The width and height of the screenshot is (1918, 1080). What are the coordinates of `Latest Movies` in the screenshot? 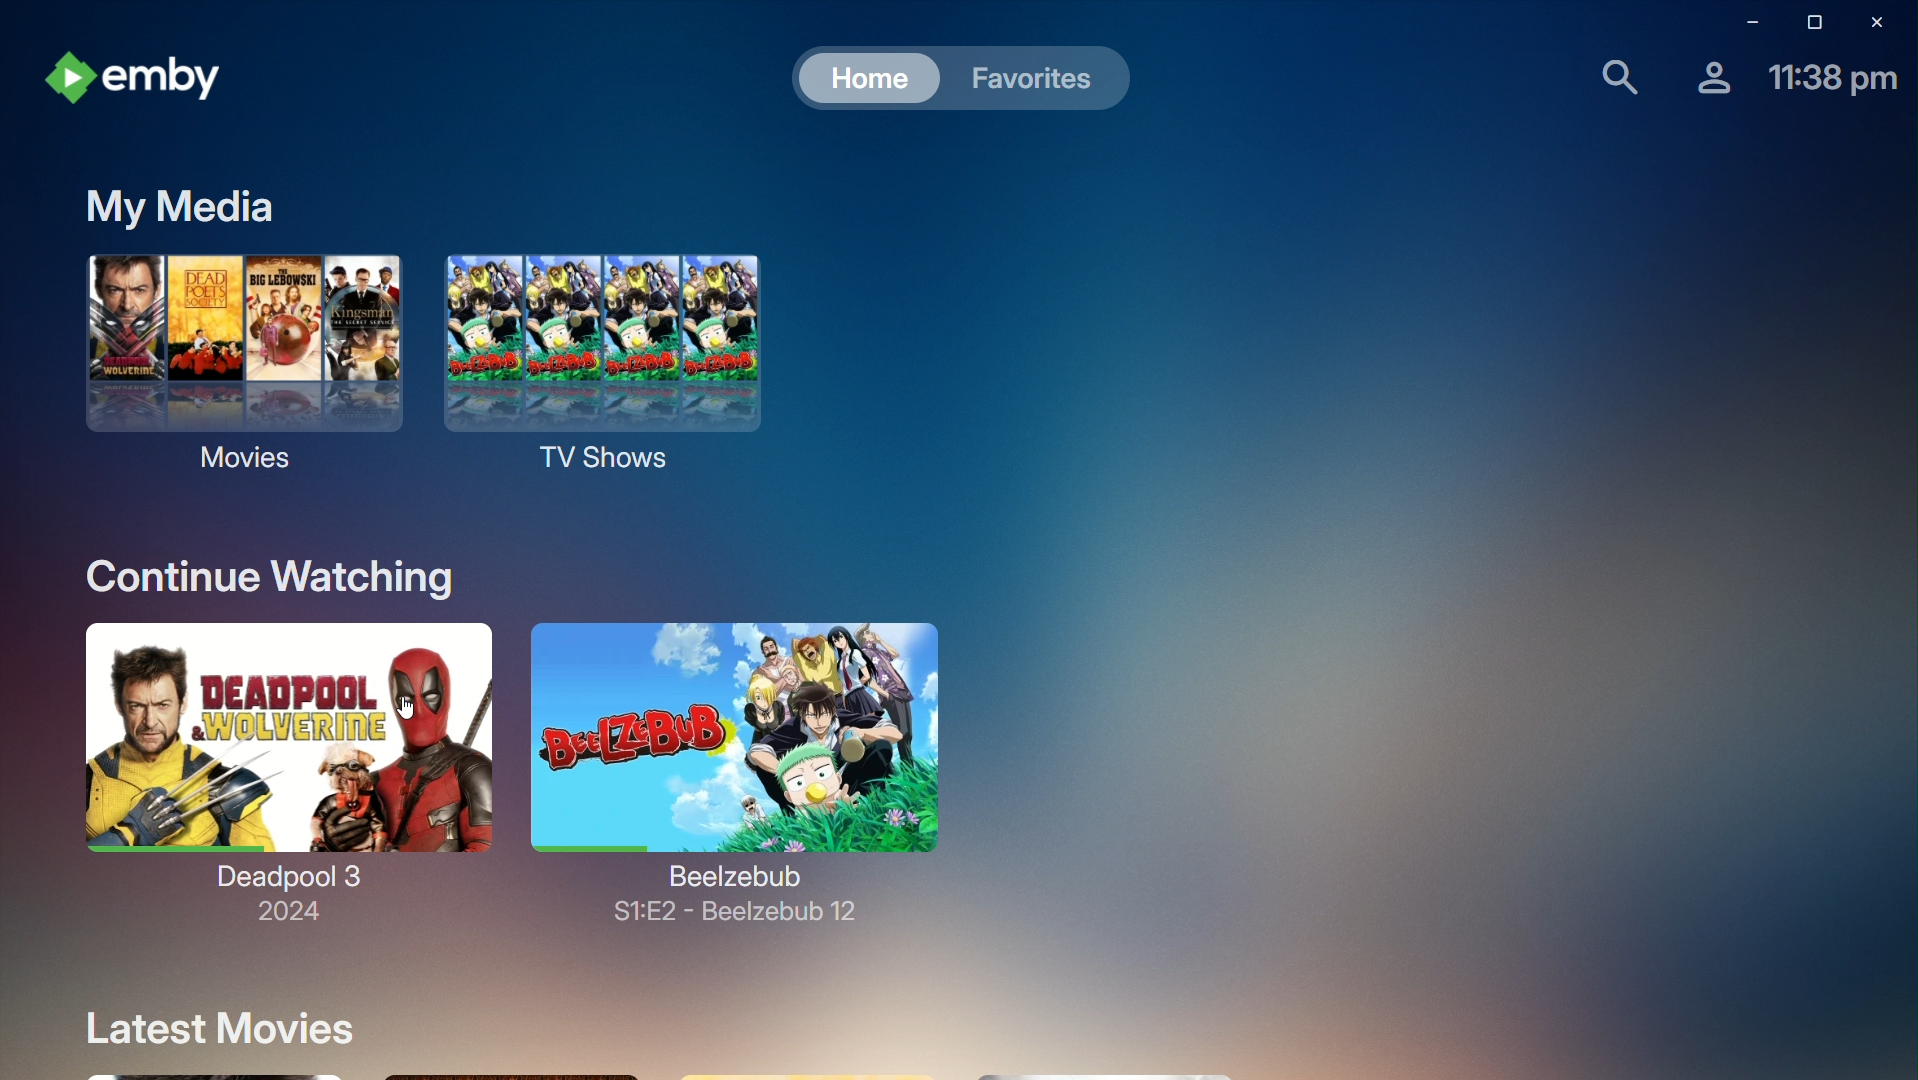 It's located at (208, 1024).